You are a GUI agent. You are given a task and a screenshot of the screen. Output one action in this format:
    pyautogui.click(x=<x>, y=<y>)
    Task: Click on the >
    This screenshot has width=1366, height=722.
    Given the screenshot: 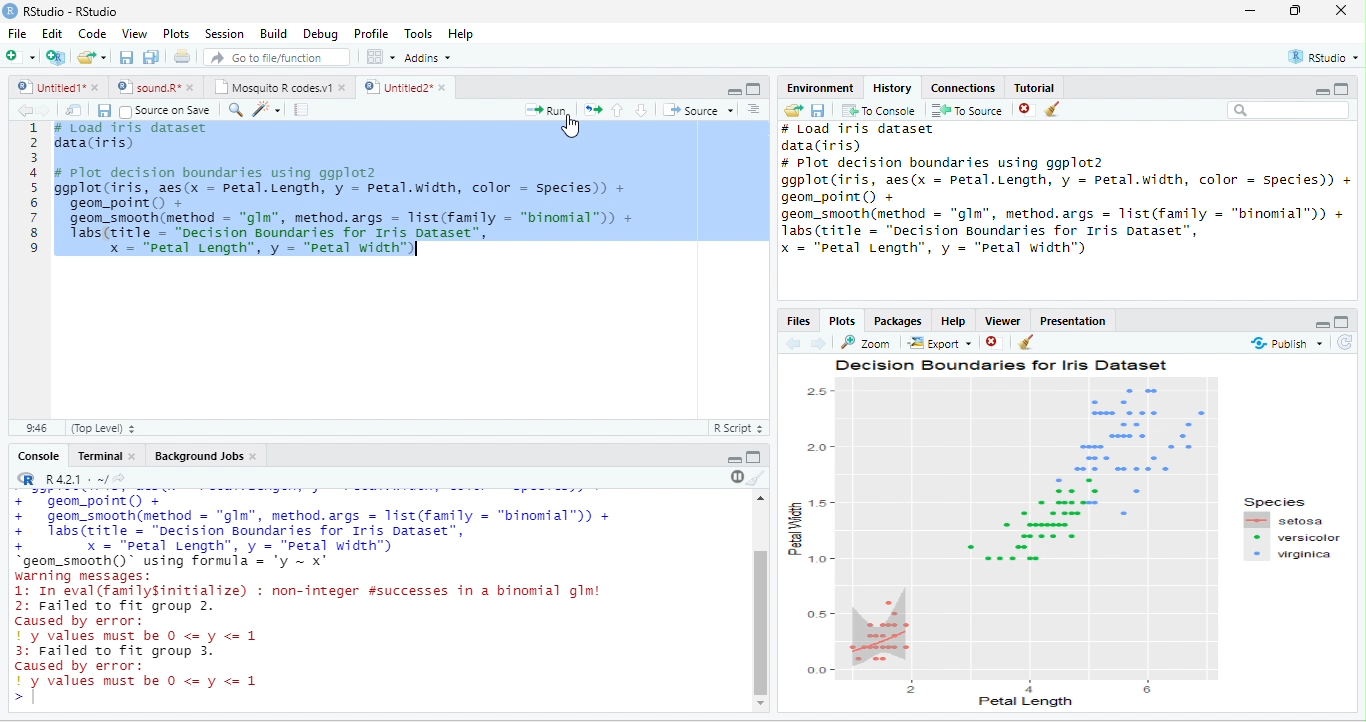 What is the action you would take?
    pyautogui.click(x=19, y=699)
    